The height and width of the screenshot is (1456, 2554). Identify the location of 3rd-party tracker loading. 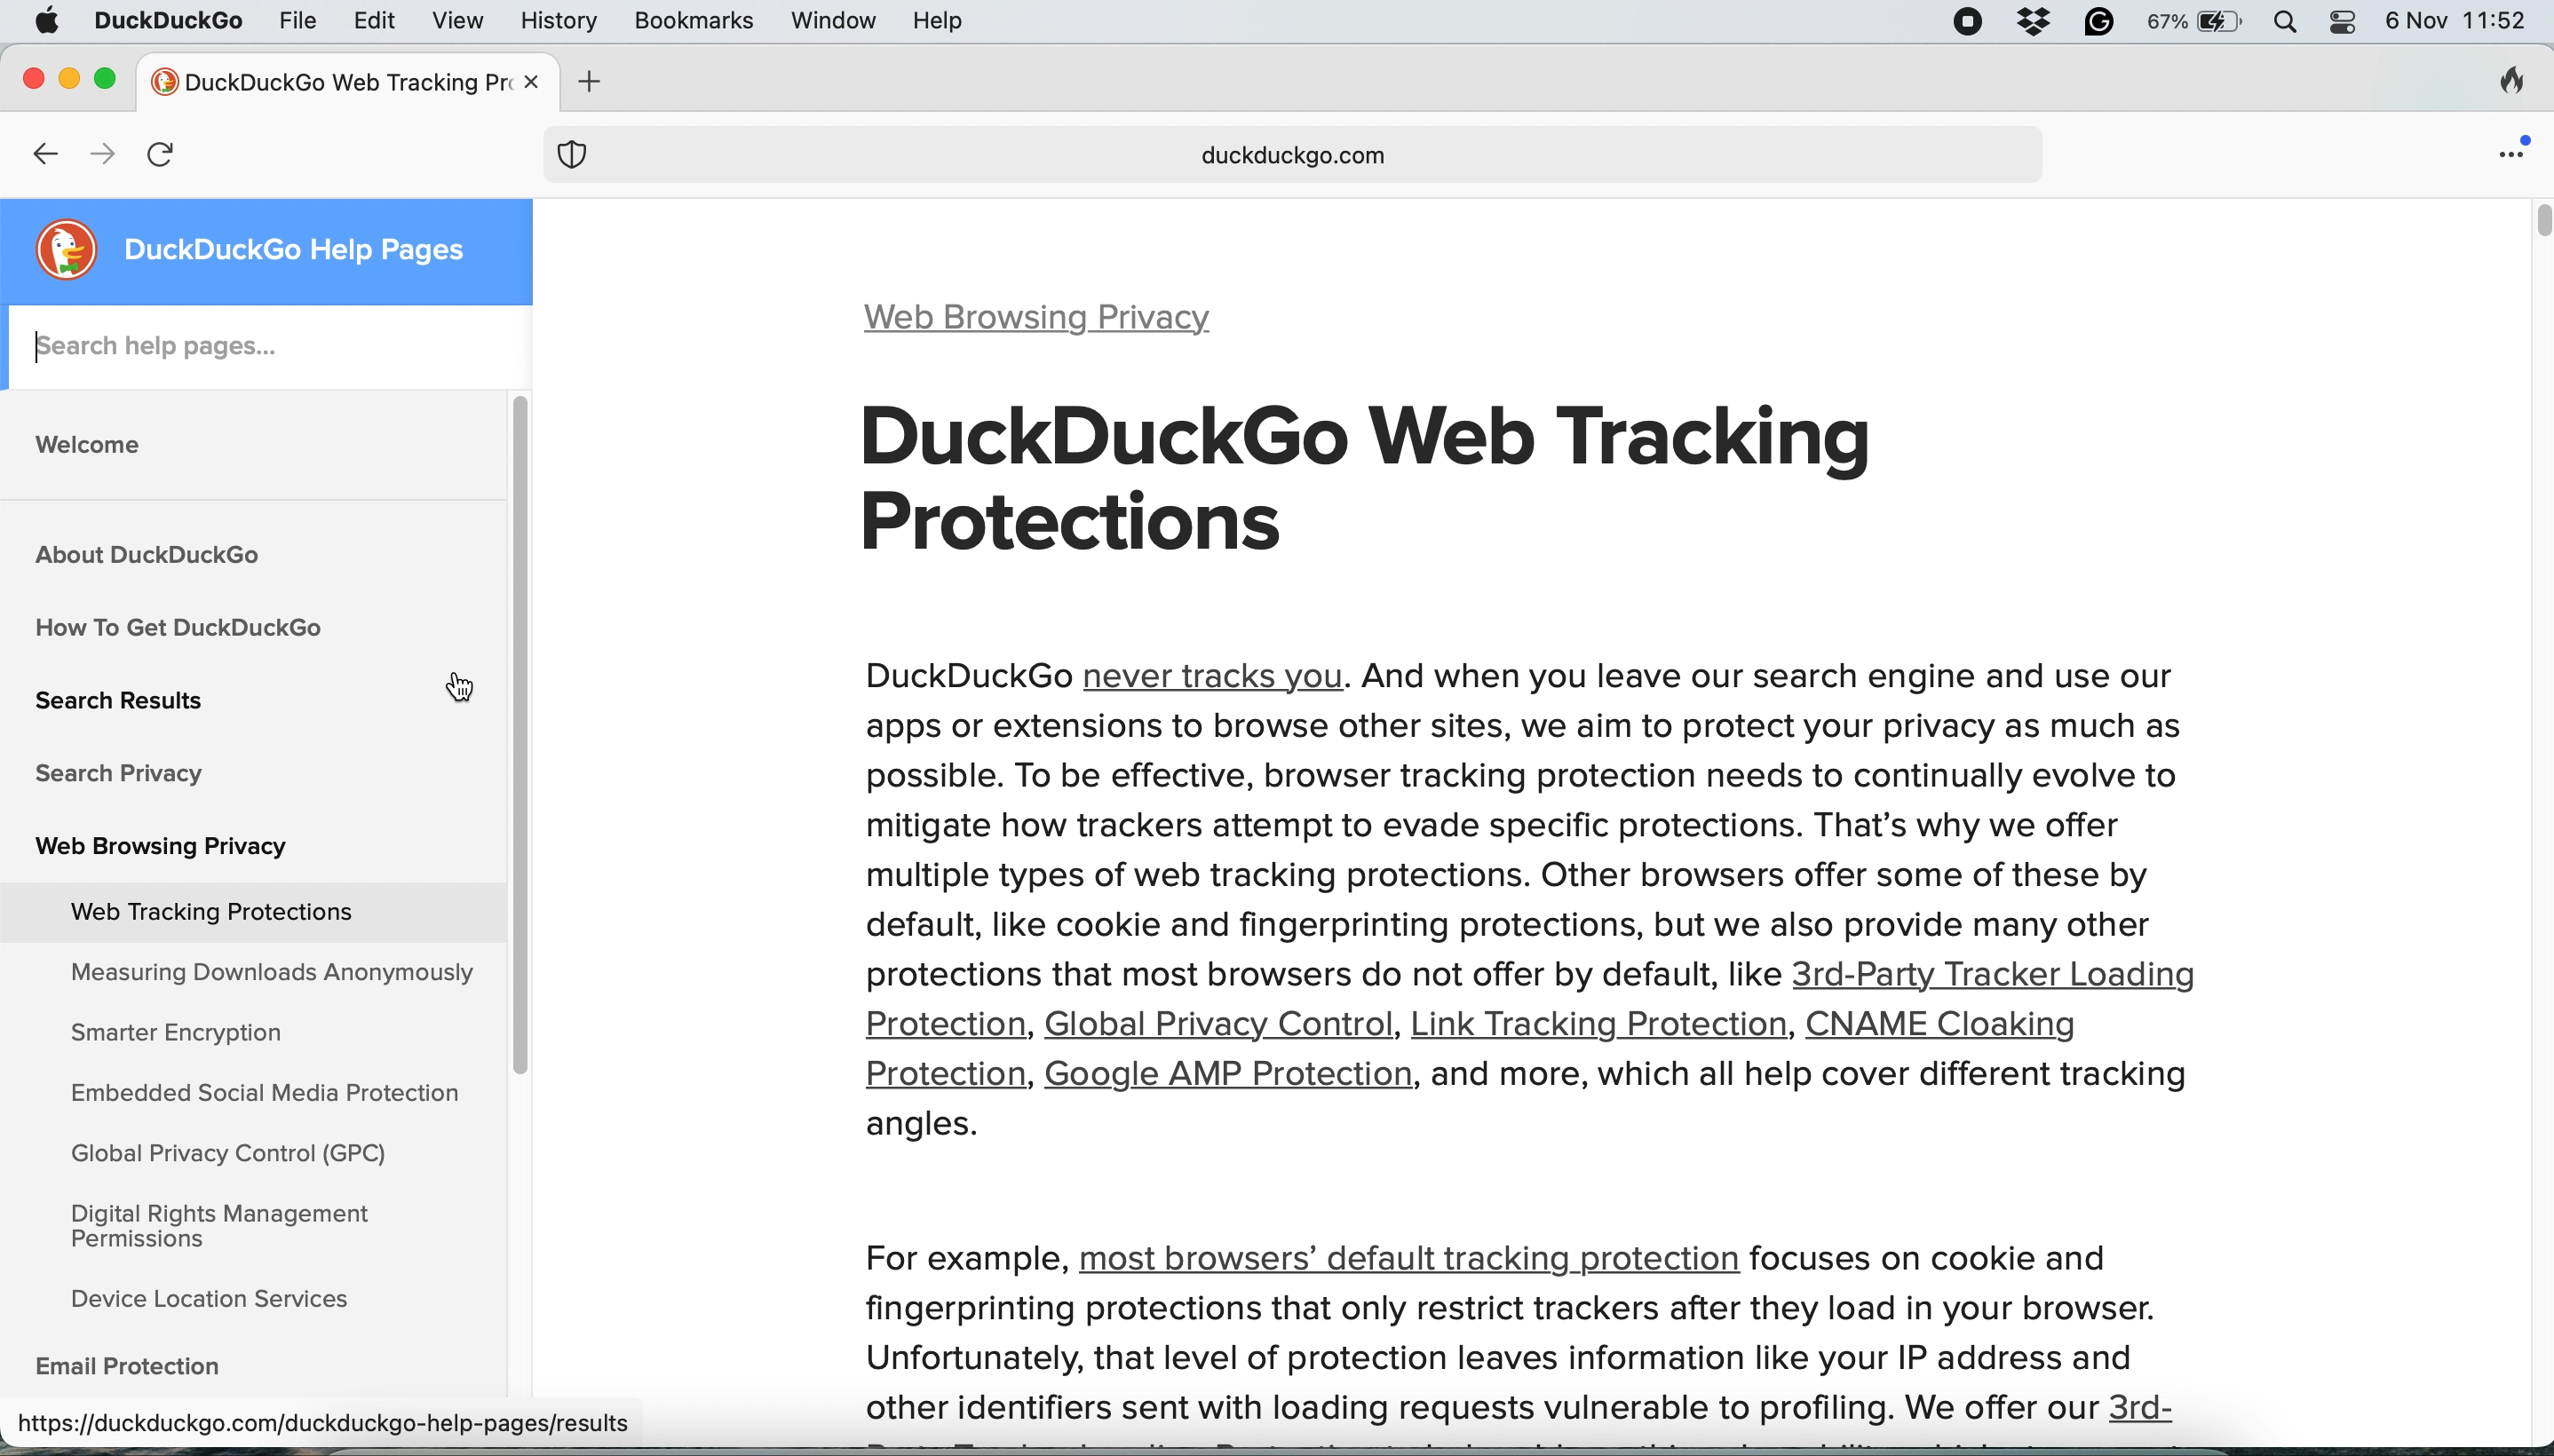
(1996, 974).